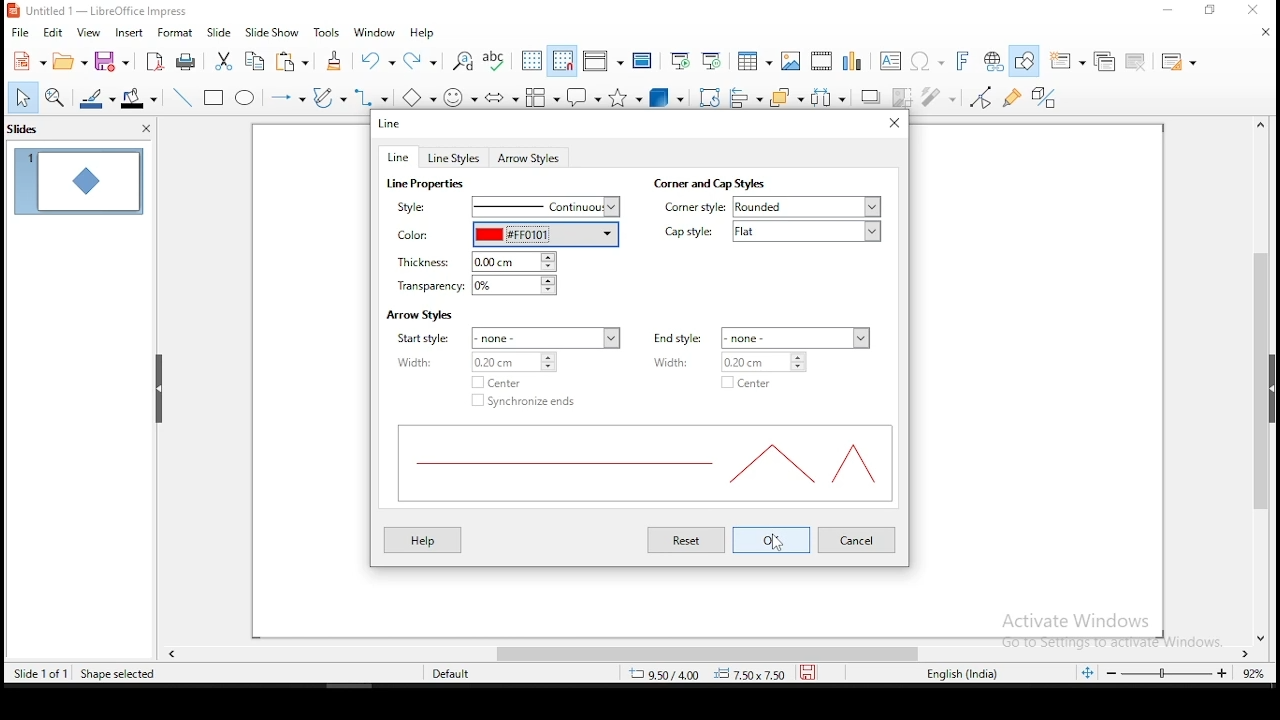  Describe the element at coordinates (127, 32) in the screenshot. I see `insert` at that location.